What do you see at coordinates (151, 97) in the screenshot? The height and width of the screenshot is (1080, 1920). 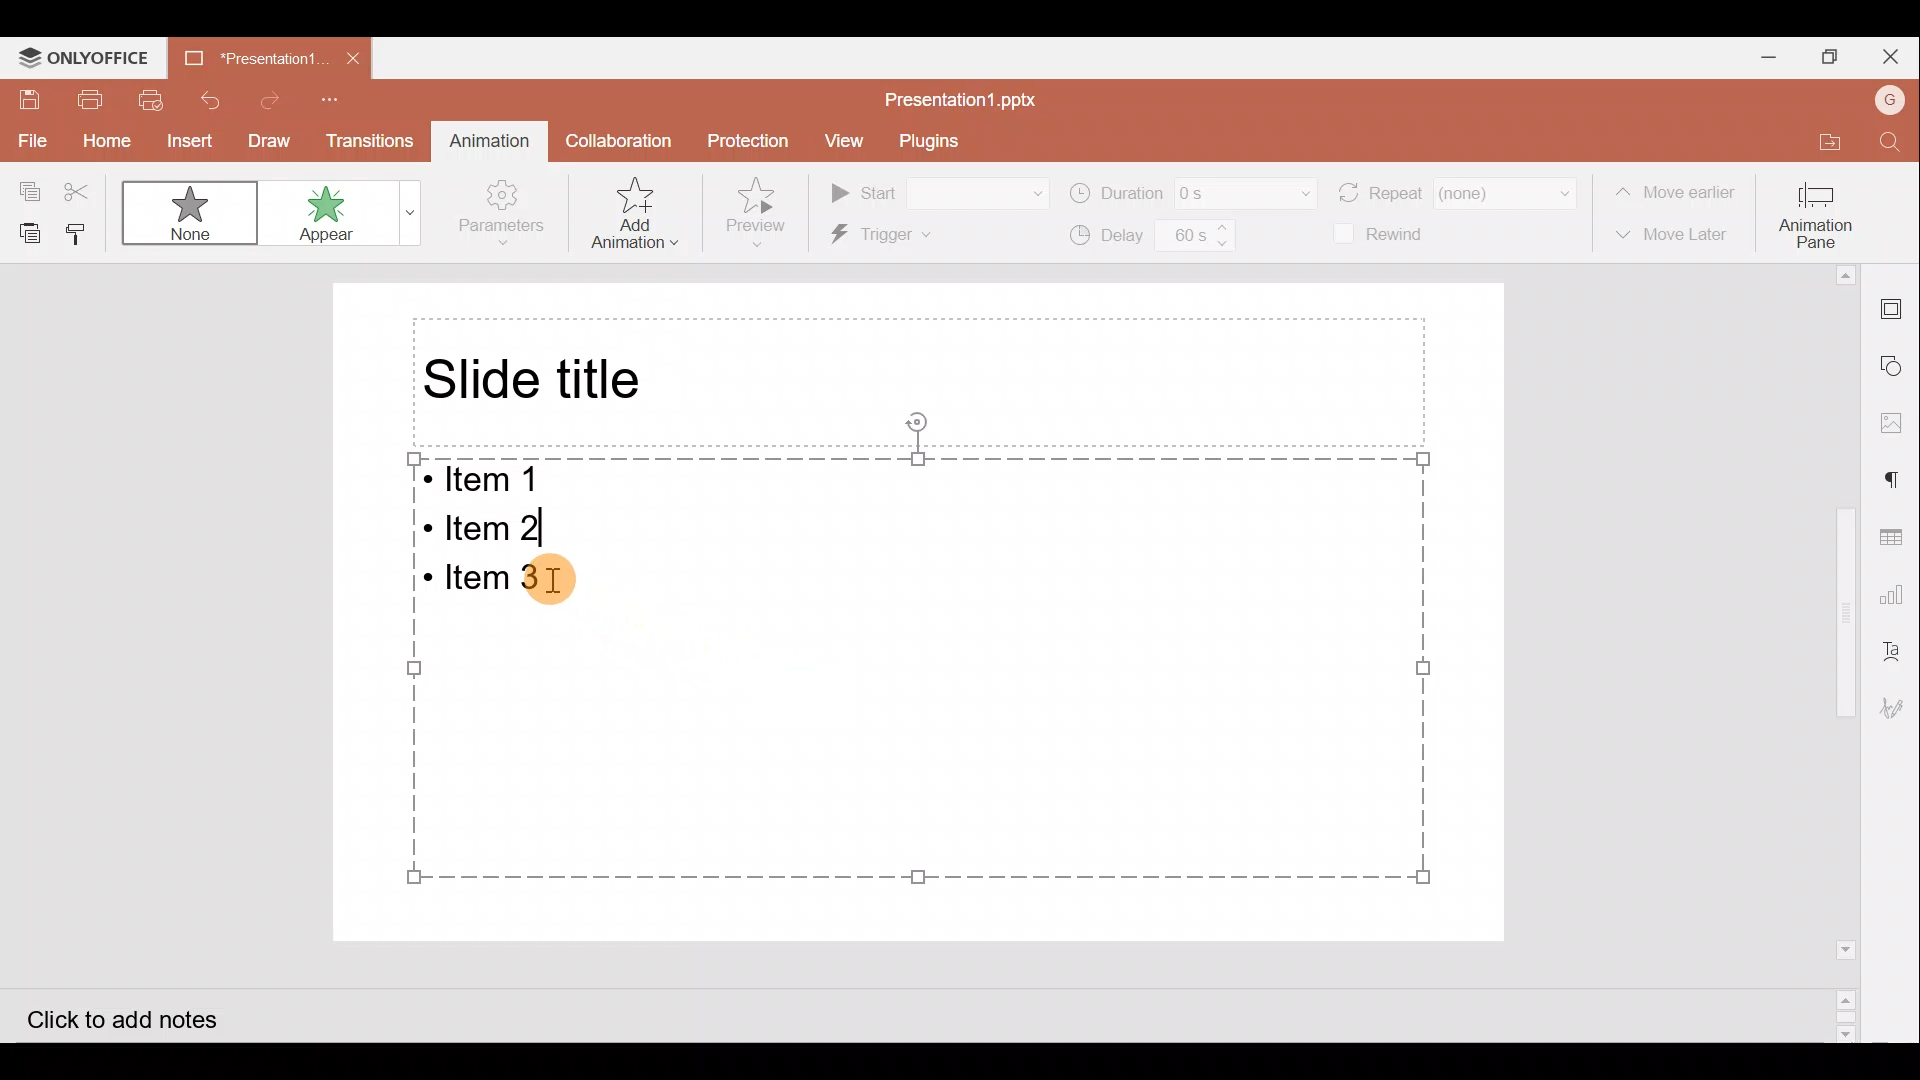 I see `Quick print` at bounding box center [151, 97].